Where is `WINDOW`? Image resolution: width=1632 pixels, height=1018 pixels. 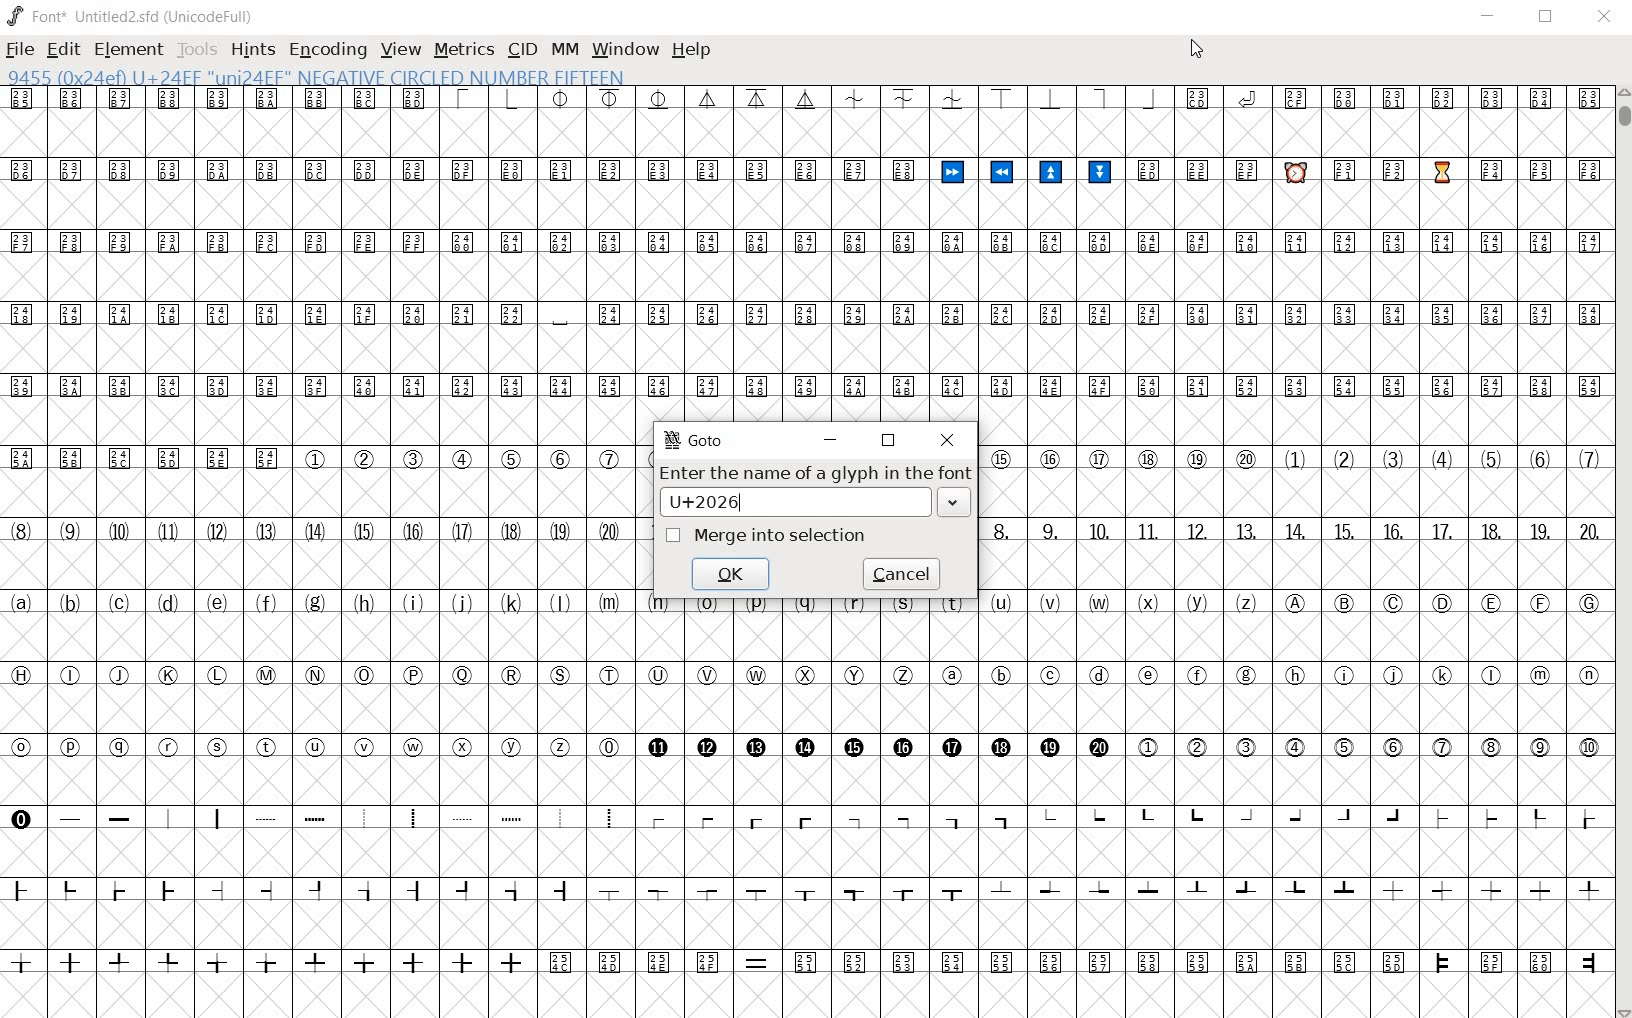 WINDOW is located at coordinates (624, 48).